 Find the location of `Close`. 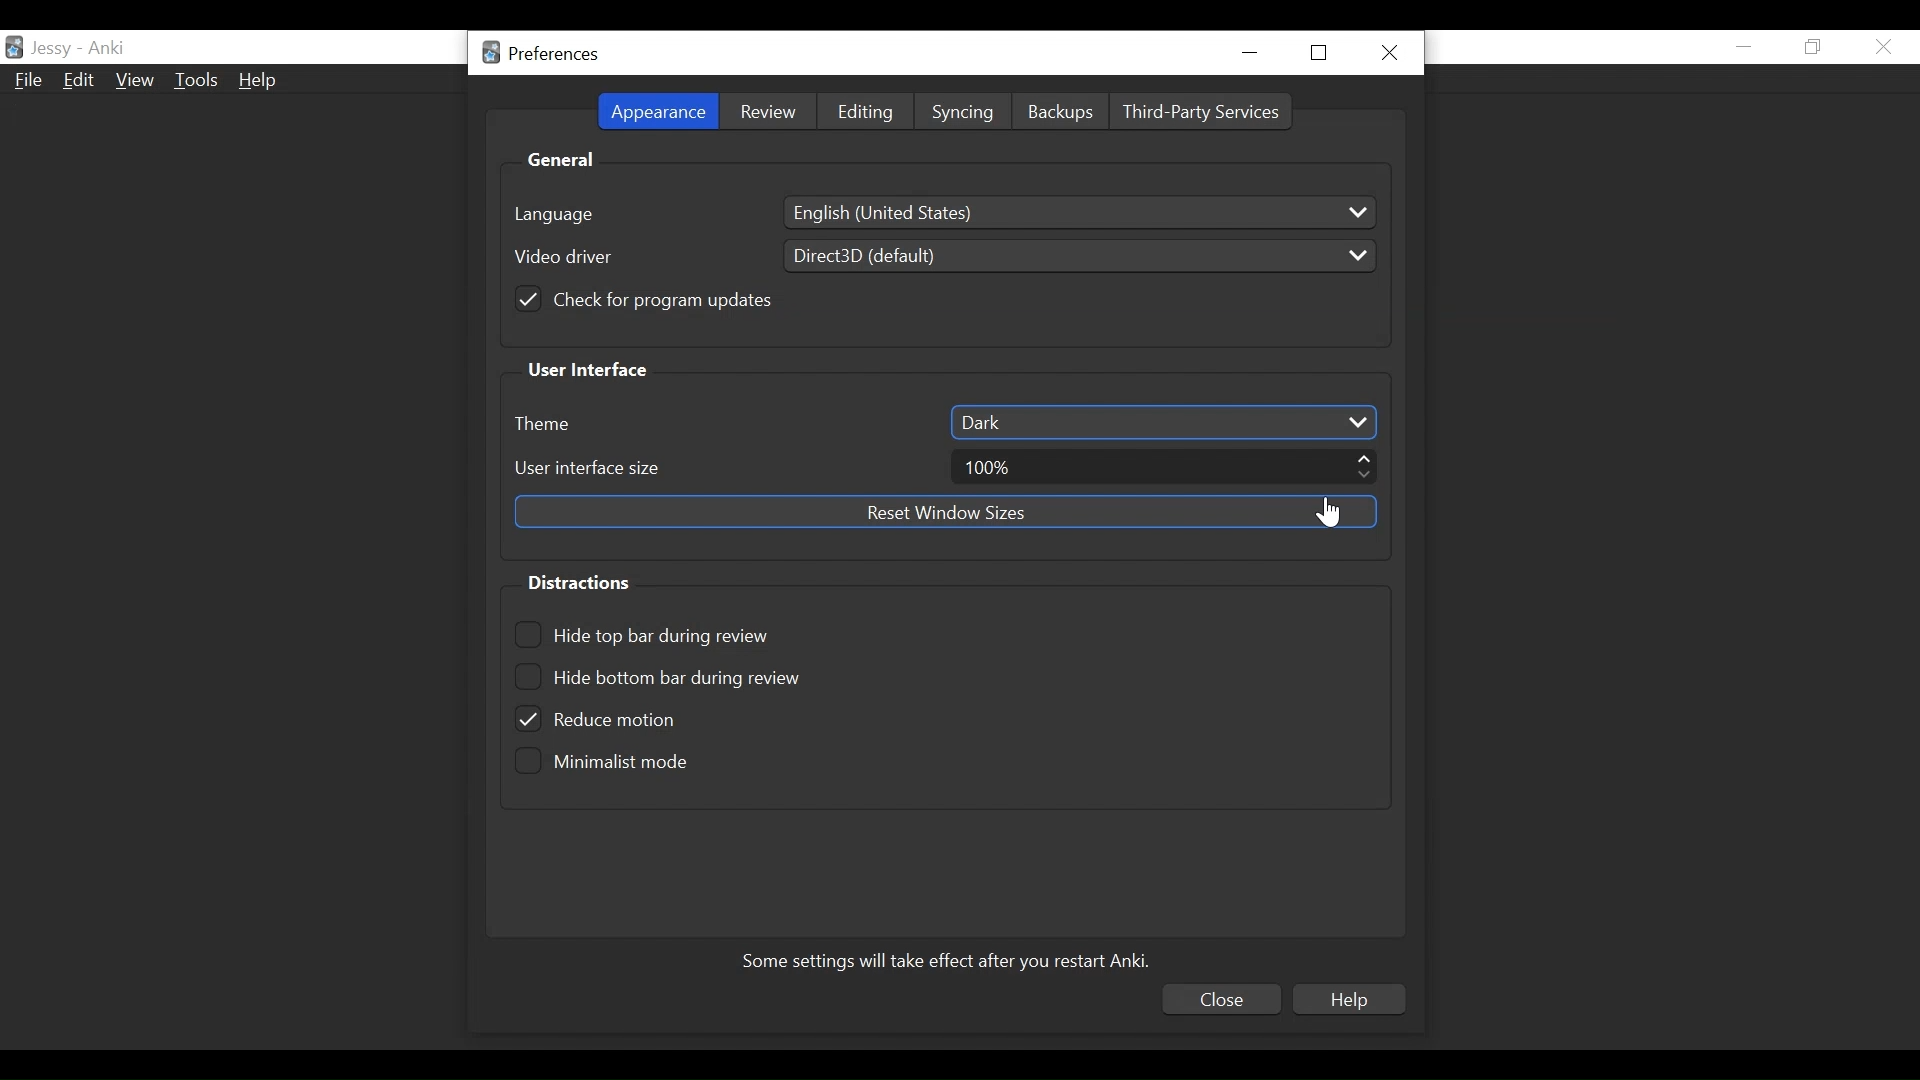

Close is located at coordinates (1215, 1002).